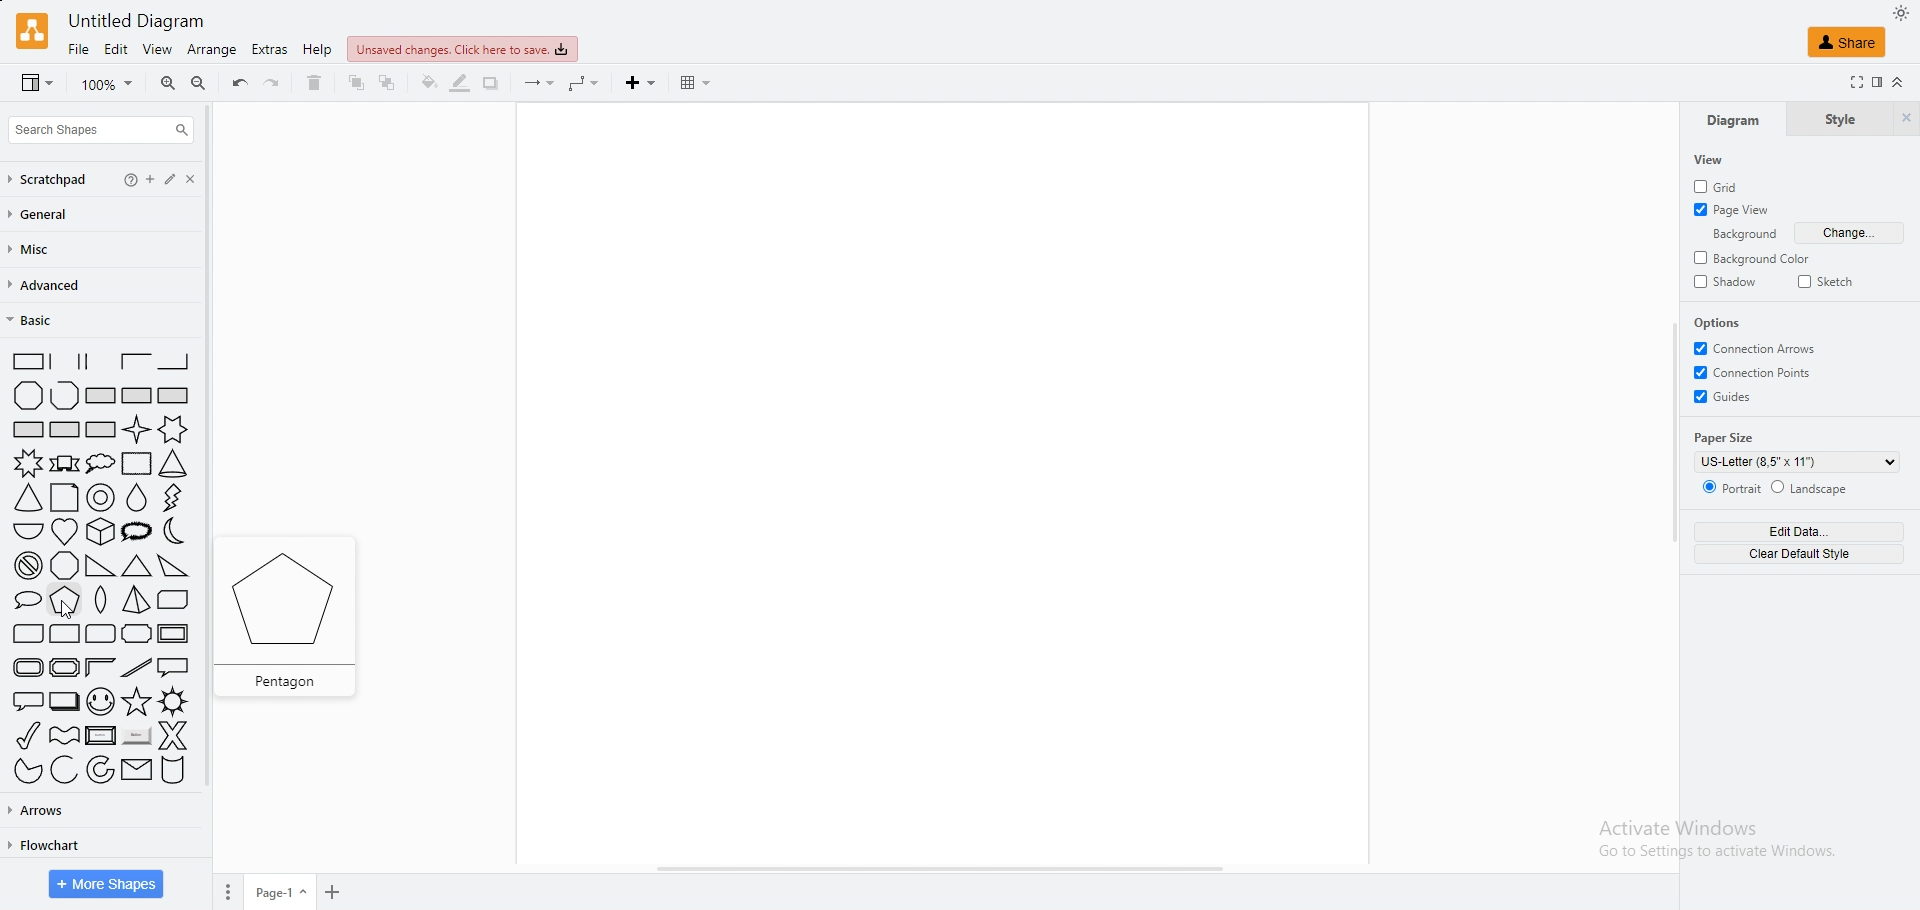 This screenshot has height=910, width=1920. What do you see at coordinates (41, 809) in the screenshot?
I see `arrows` at bounding box center [41, 809].